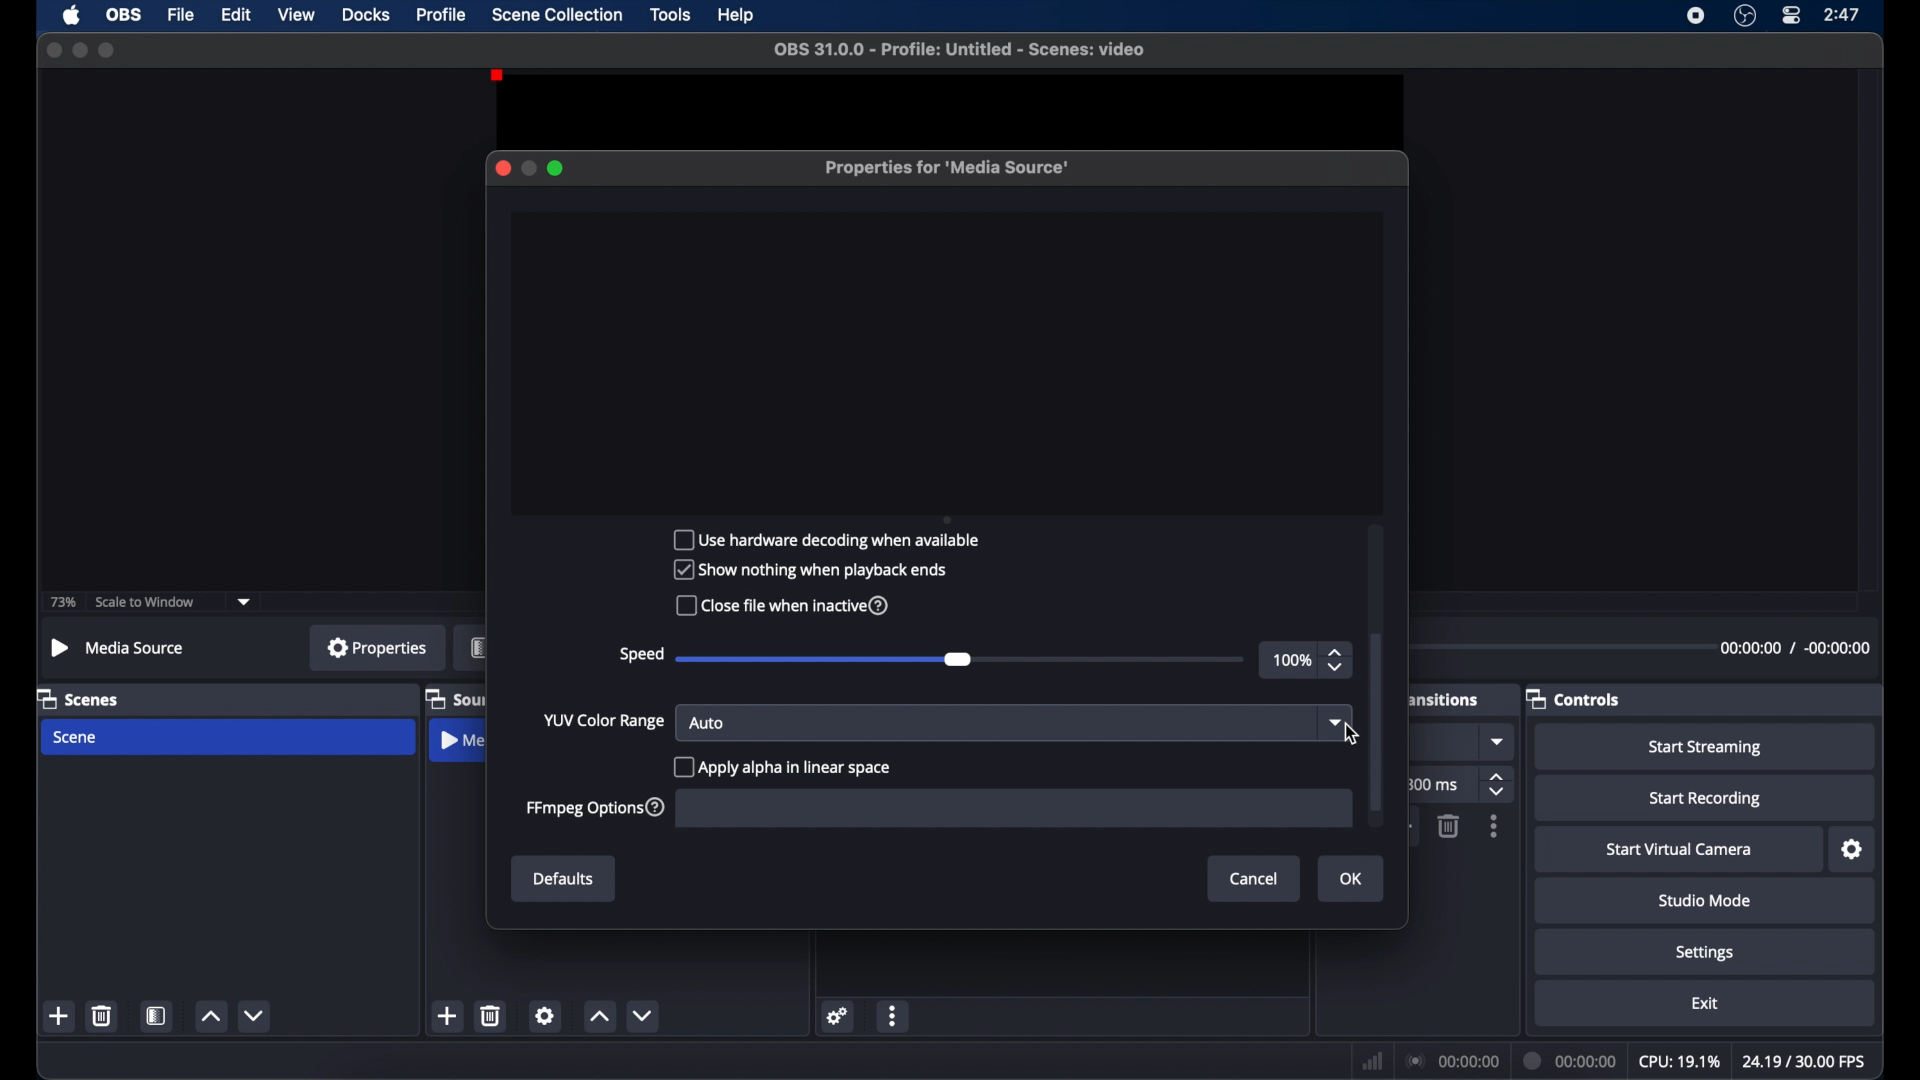 This screenshot has height=1080, width=1920. I want to click on file, so click(182, 15).